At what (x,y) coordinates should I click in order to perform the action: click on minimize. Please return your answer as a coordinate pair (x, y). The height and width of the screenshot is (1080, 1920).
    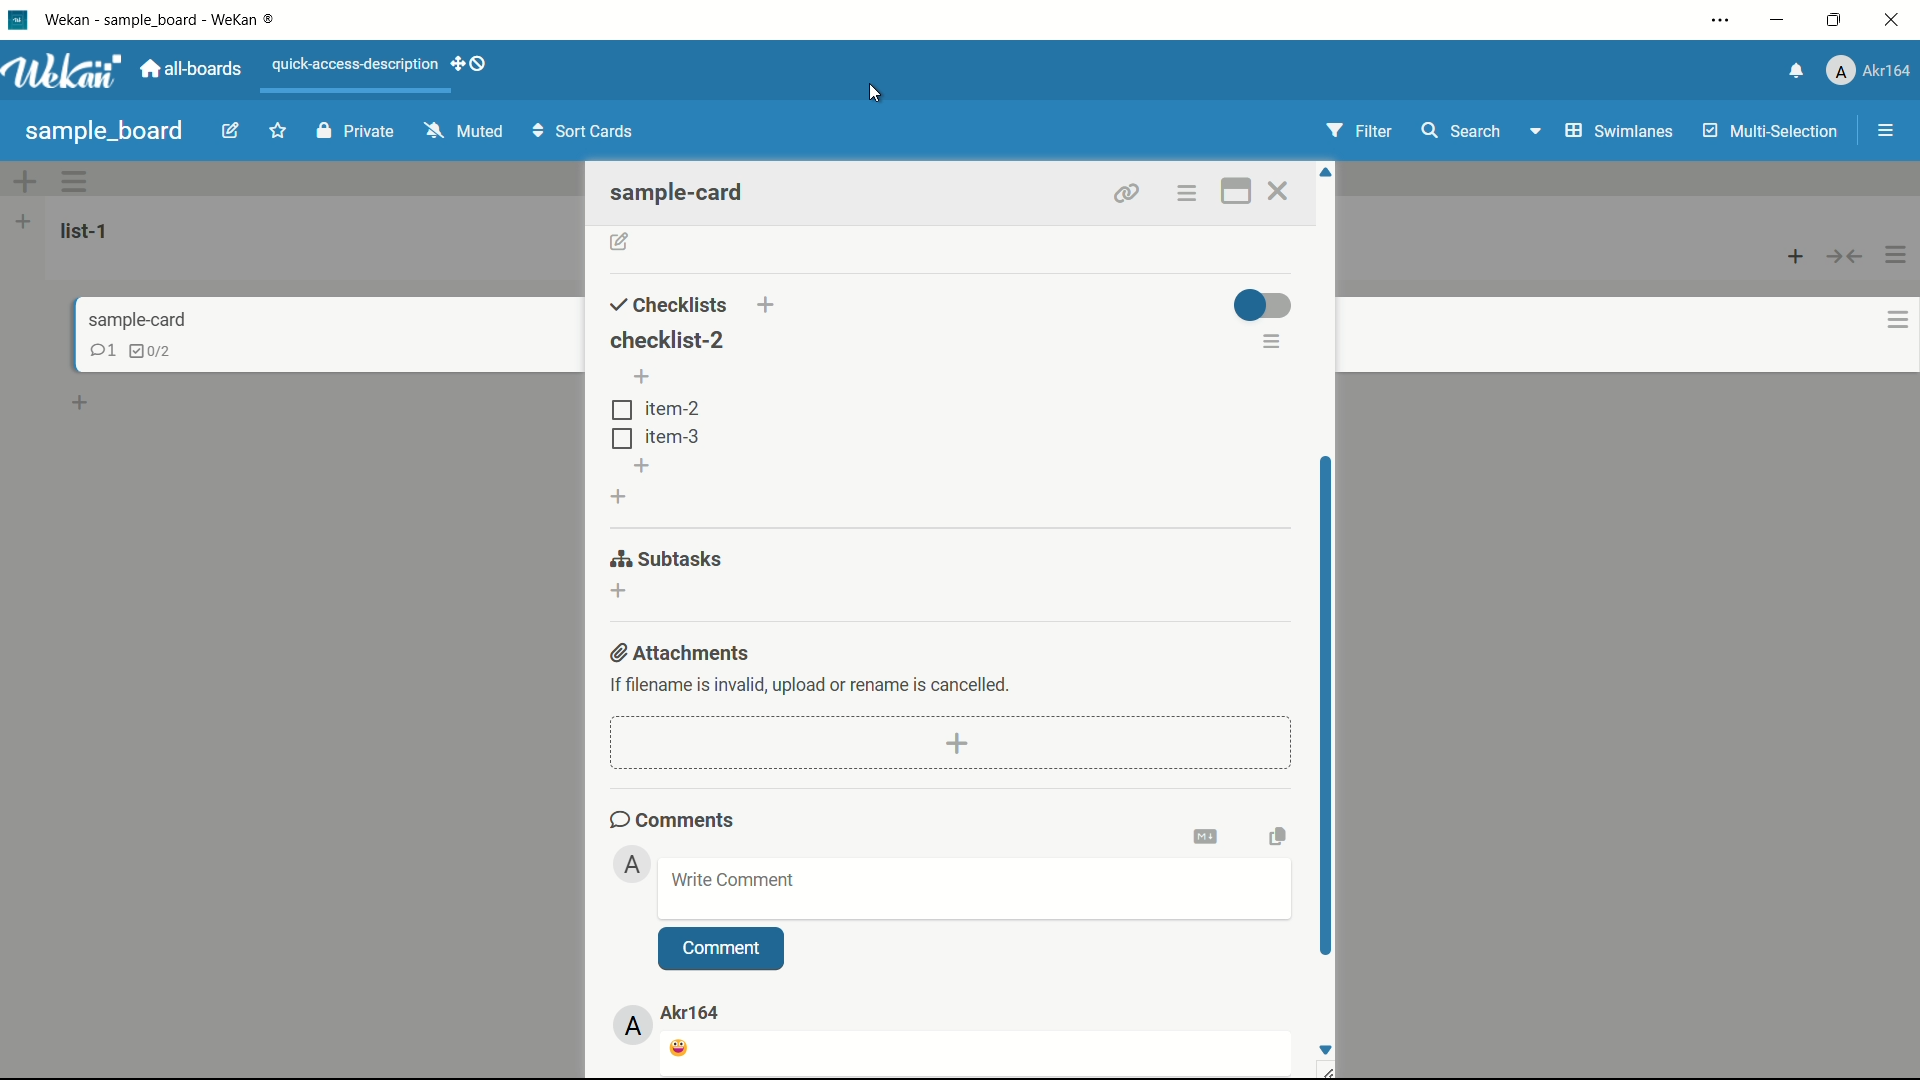
    Looking at the image, I should click on (1780, 20).